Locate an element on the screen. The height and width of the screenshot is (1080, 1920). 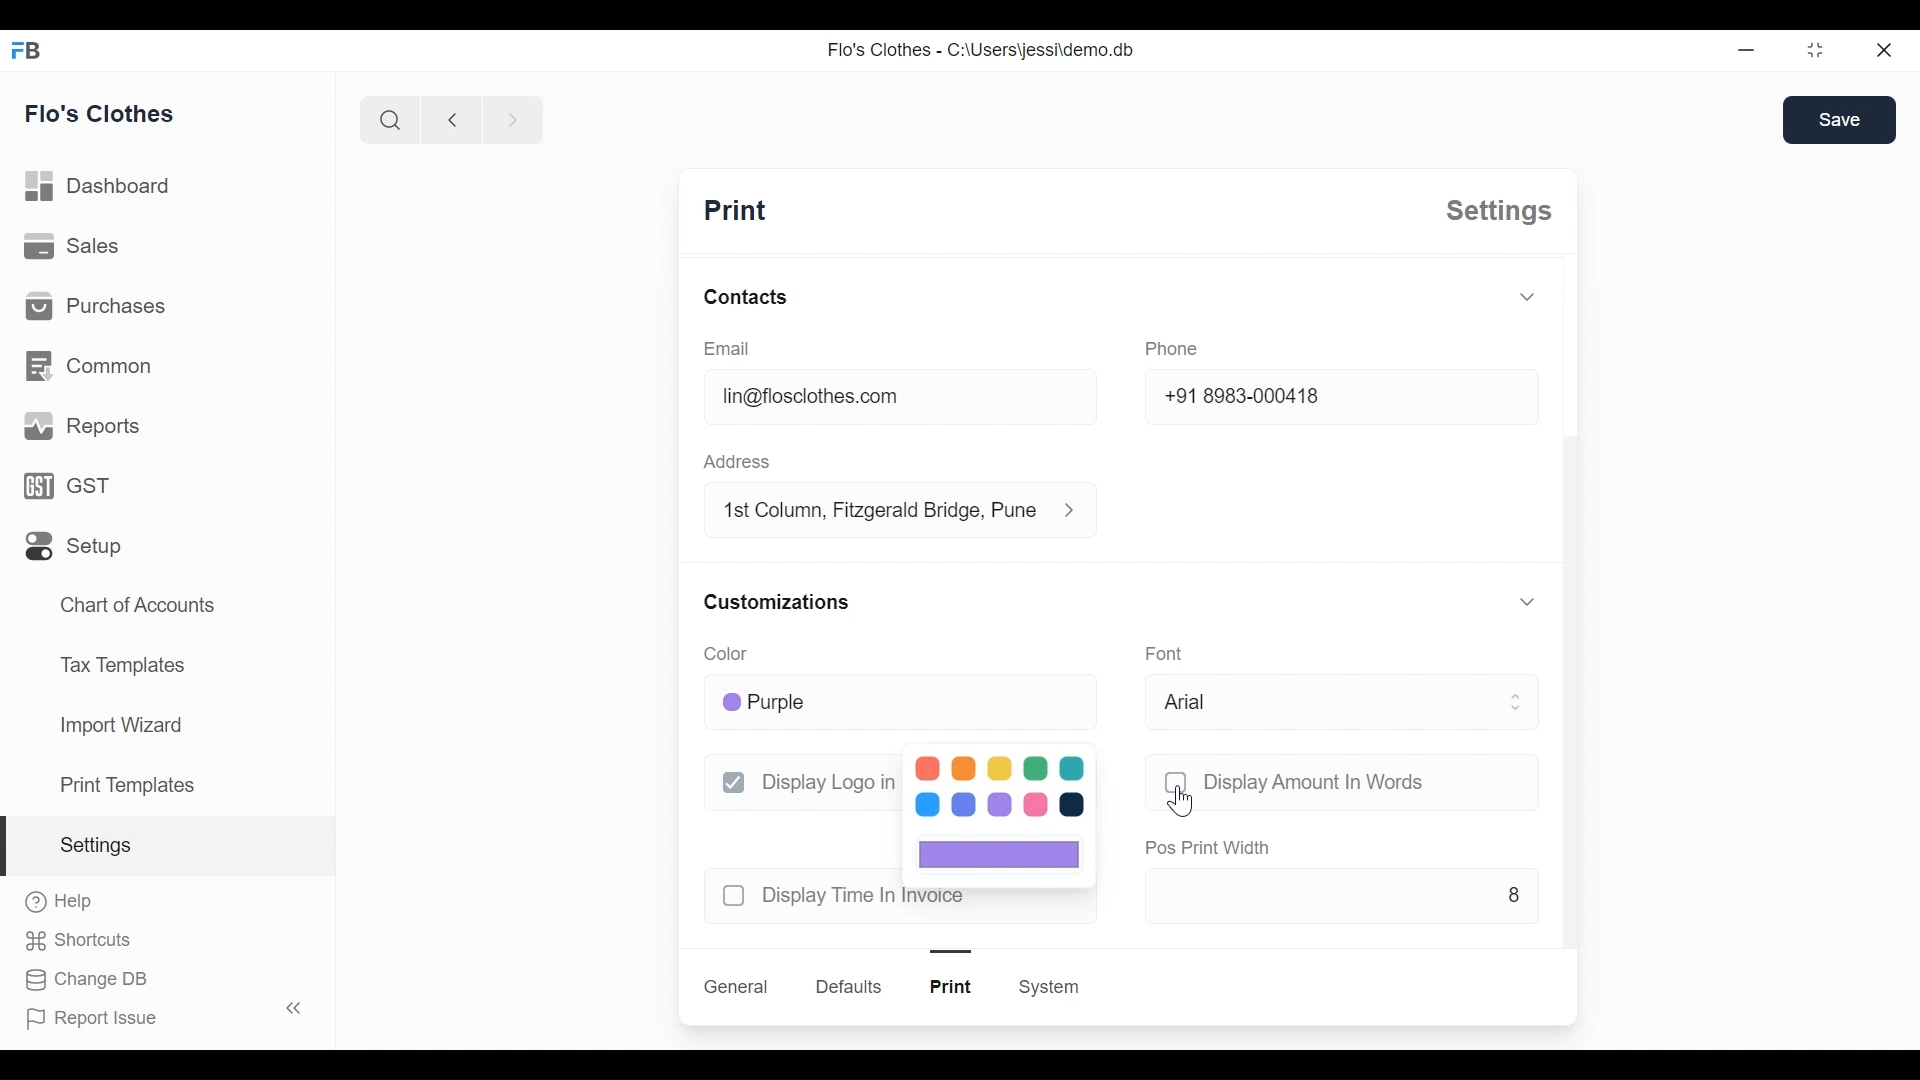
+91 8983-000418 is located at coordinates (1343, 396).